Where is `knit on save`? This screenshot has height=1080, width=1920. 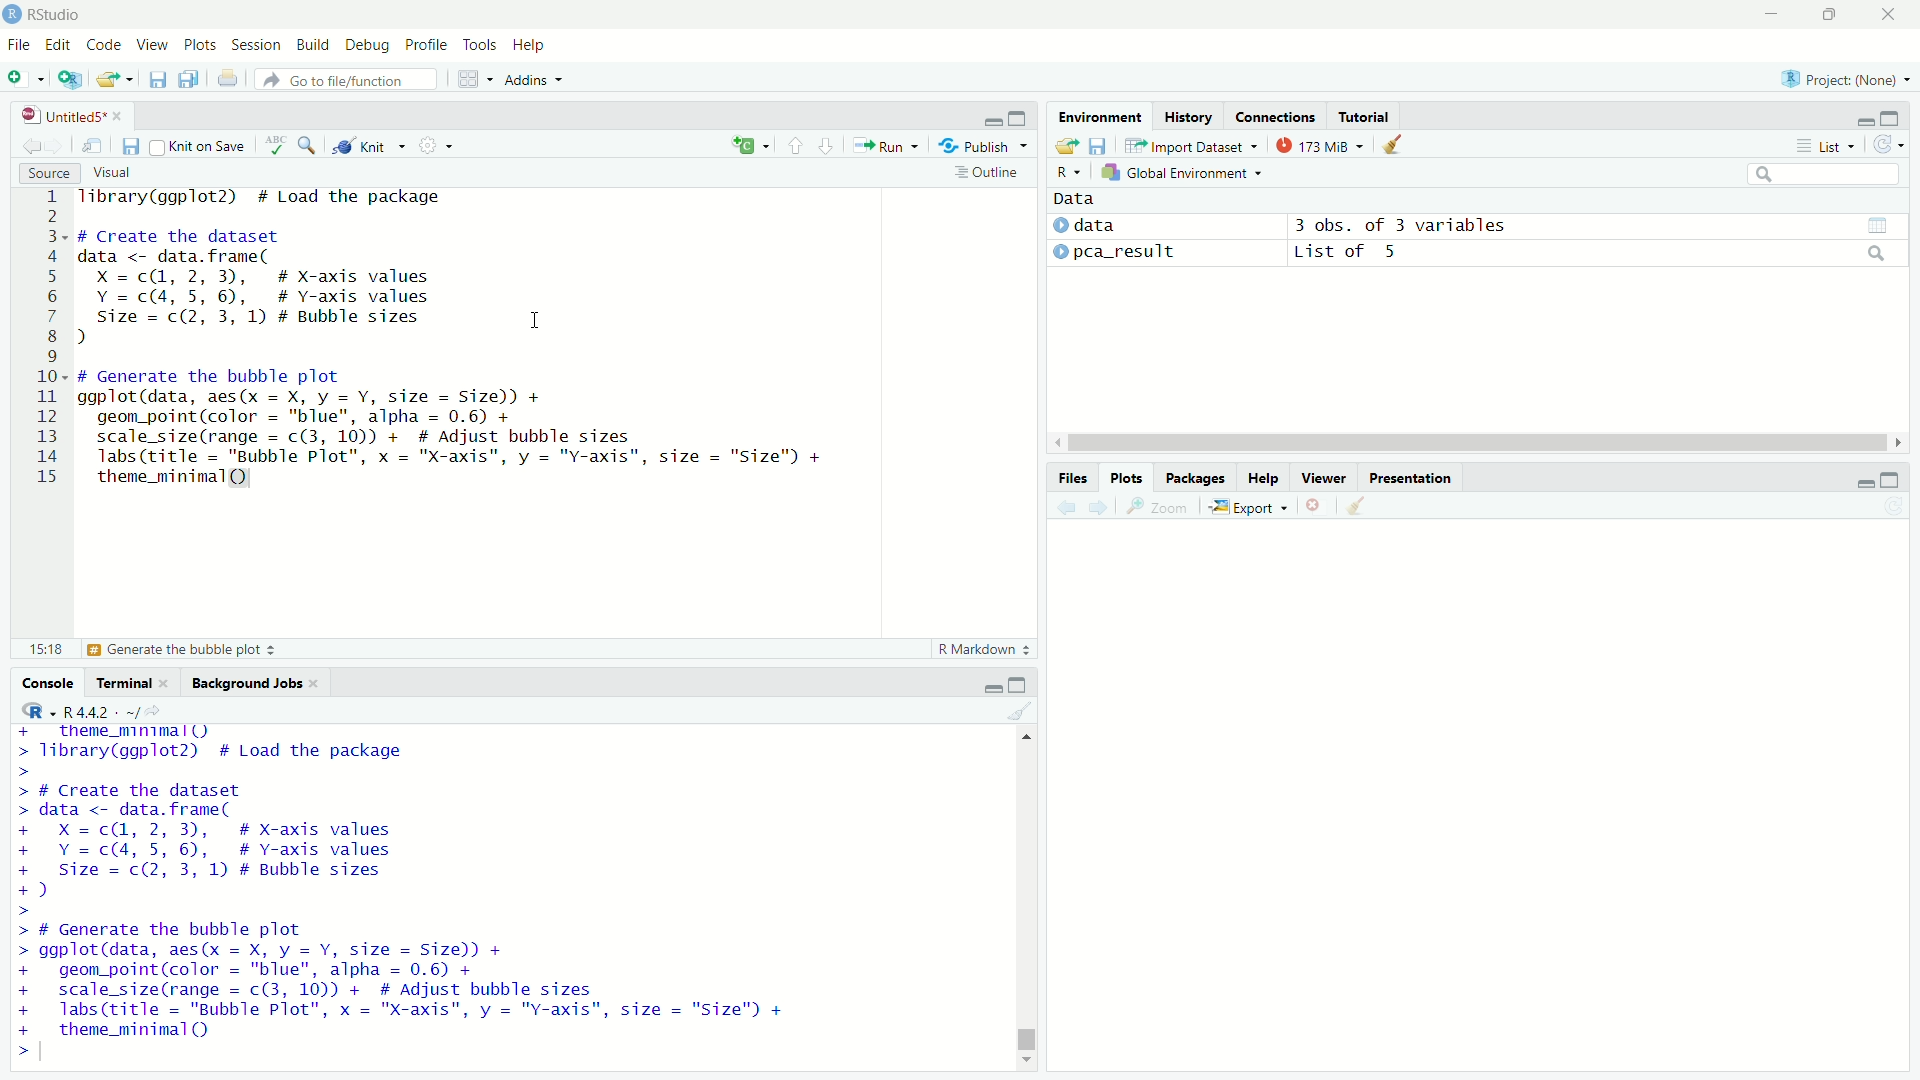 knit on save is located at coordinates (200, 145).